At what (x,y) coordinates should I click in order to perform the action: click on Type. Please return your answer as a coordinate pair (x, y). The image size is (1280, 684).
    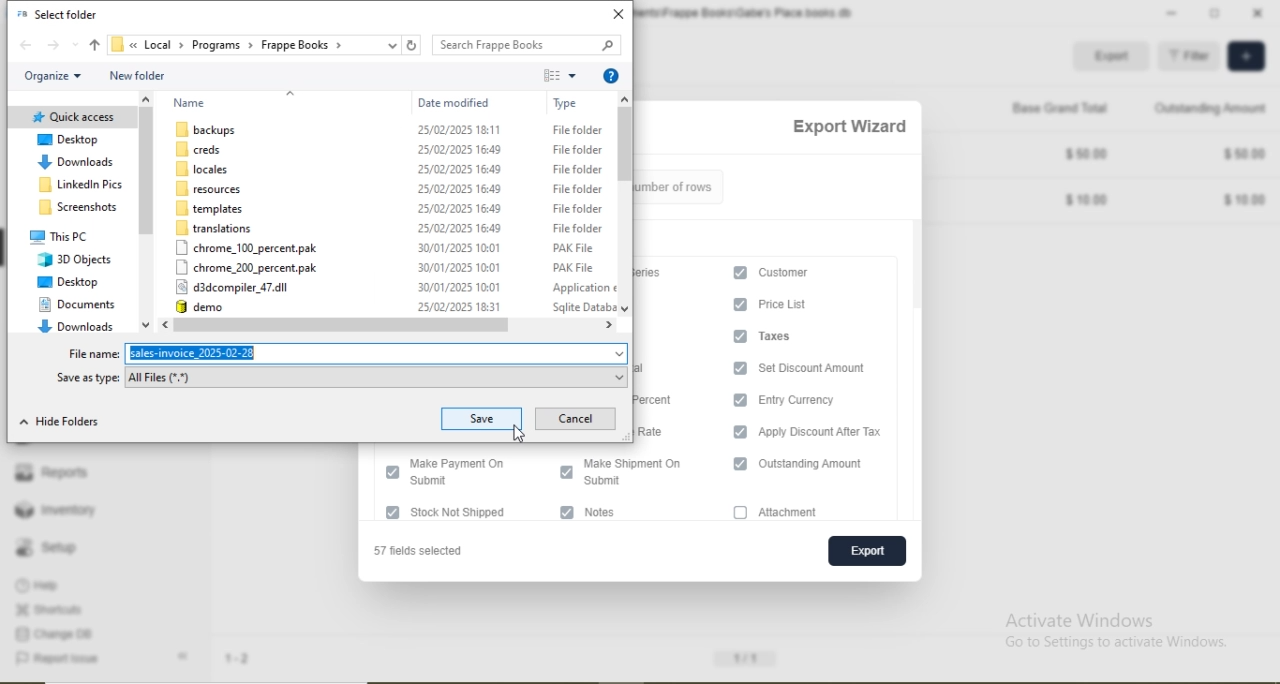
    Looking at the image, I should click on (567, 104).